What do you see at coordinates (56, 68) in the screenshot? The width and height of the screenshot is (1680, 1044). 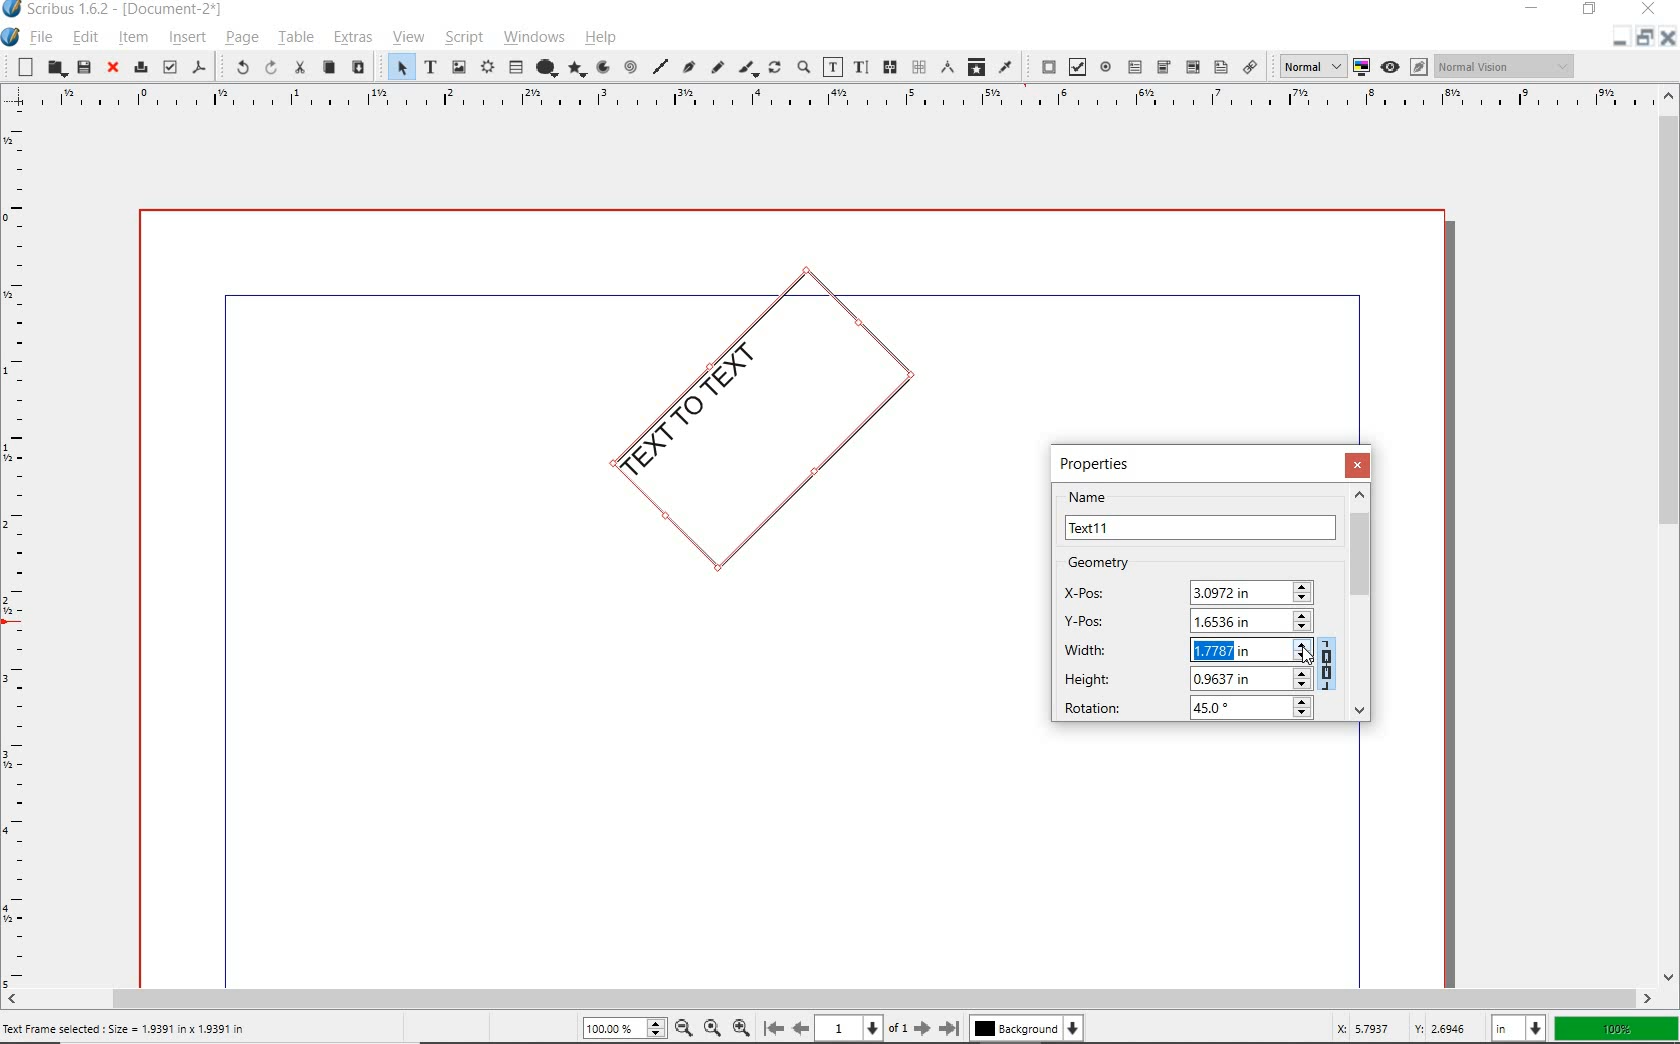 I see `open` at bounding box center [56, 68].